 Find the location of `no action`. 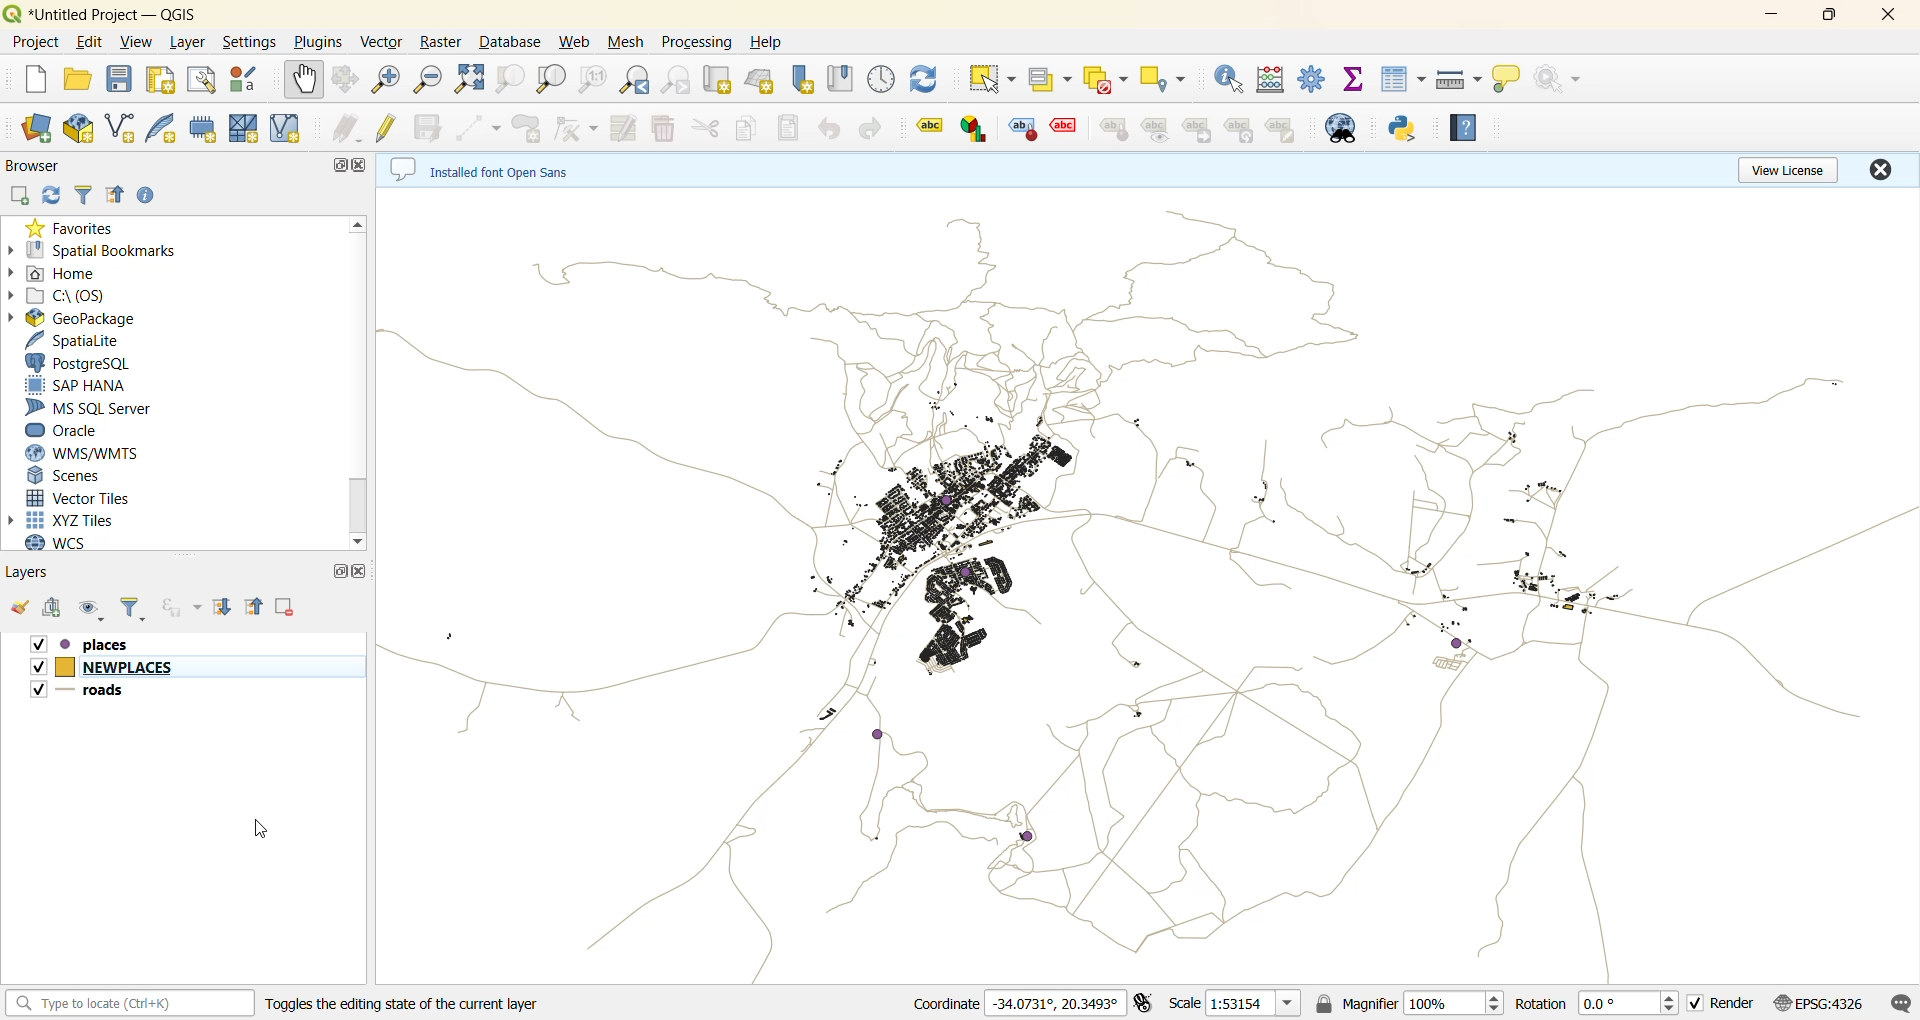

no action is located at coordinates (1563, 81).